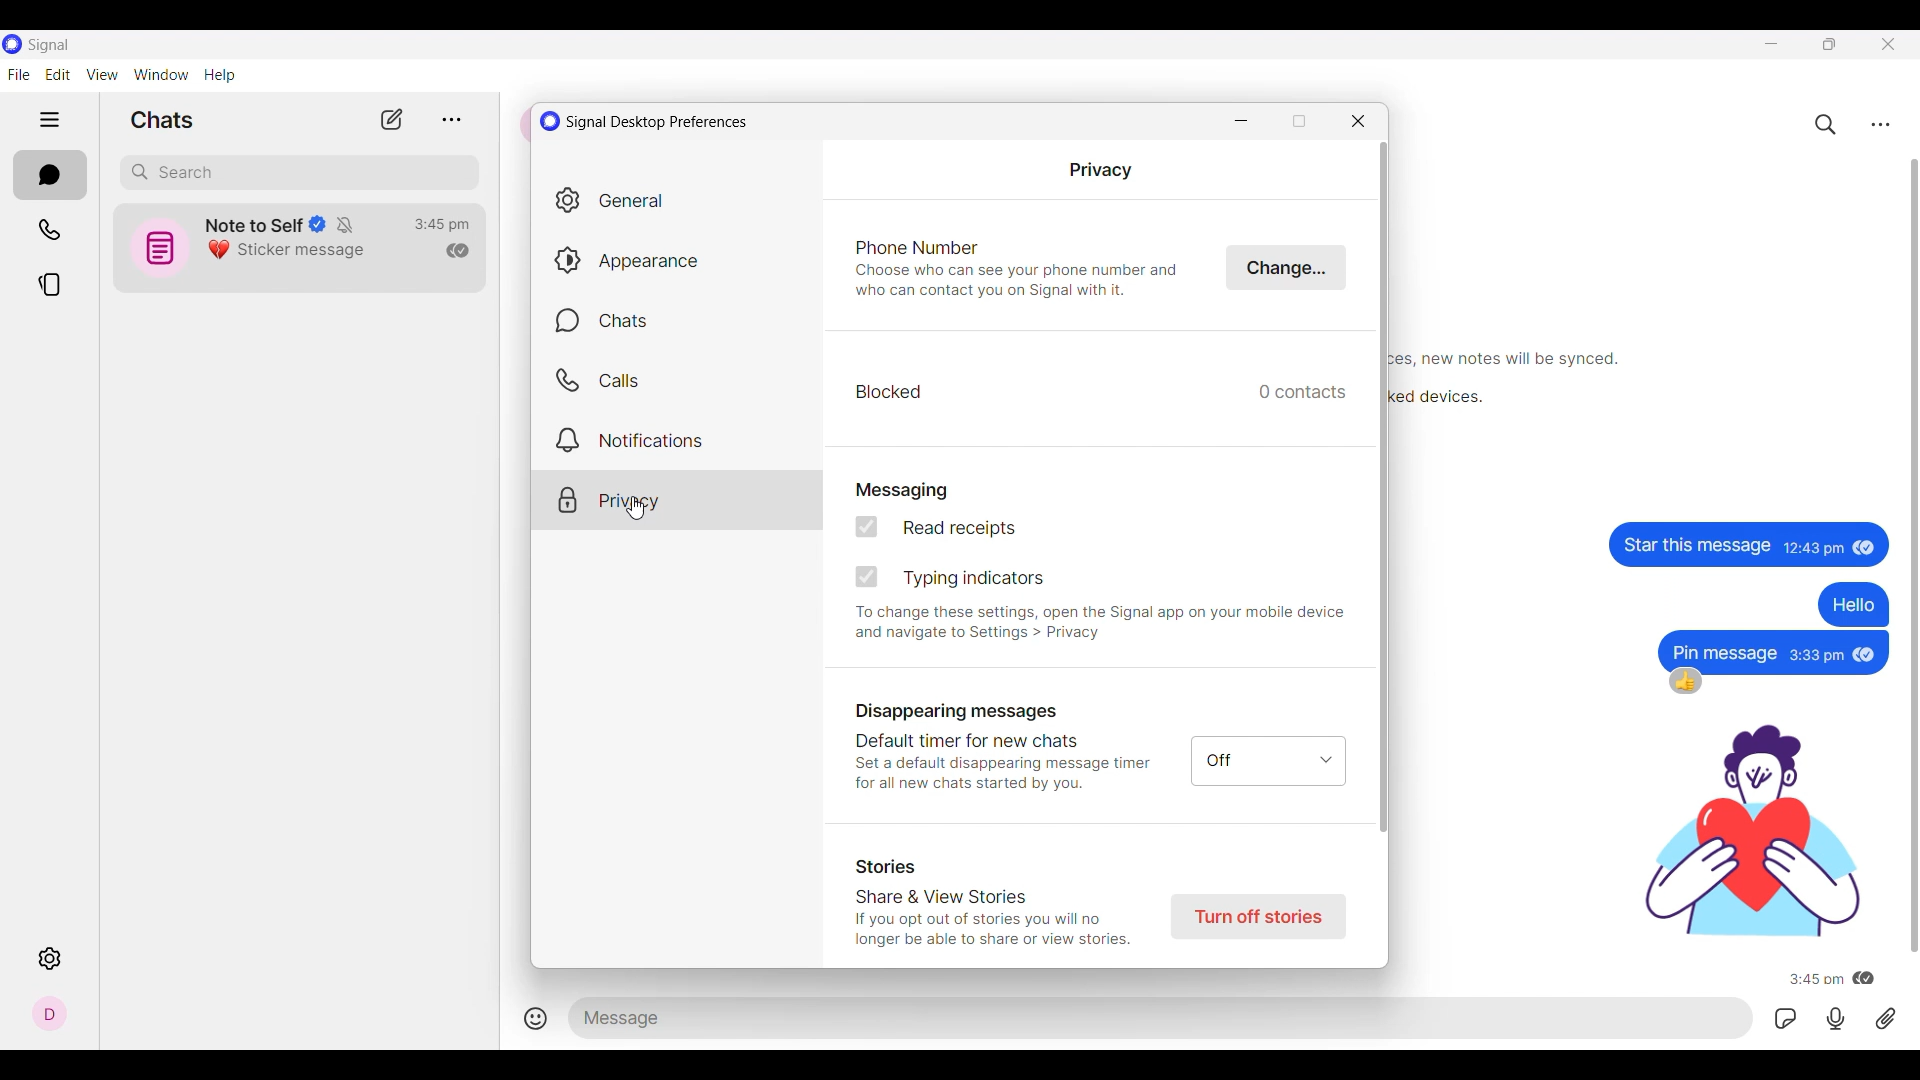  Describe the element at coordinates (536, 1018) in the screenshot. I see `Add smiley` at that location.